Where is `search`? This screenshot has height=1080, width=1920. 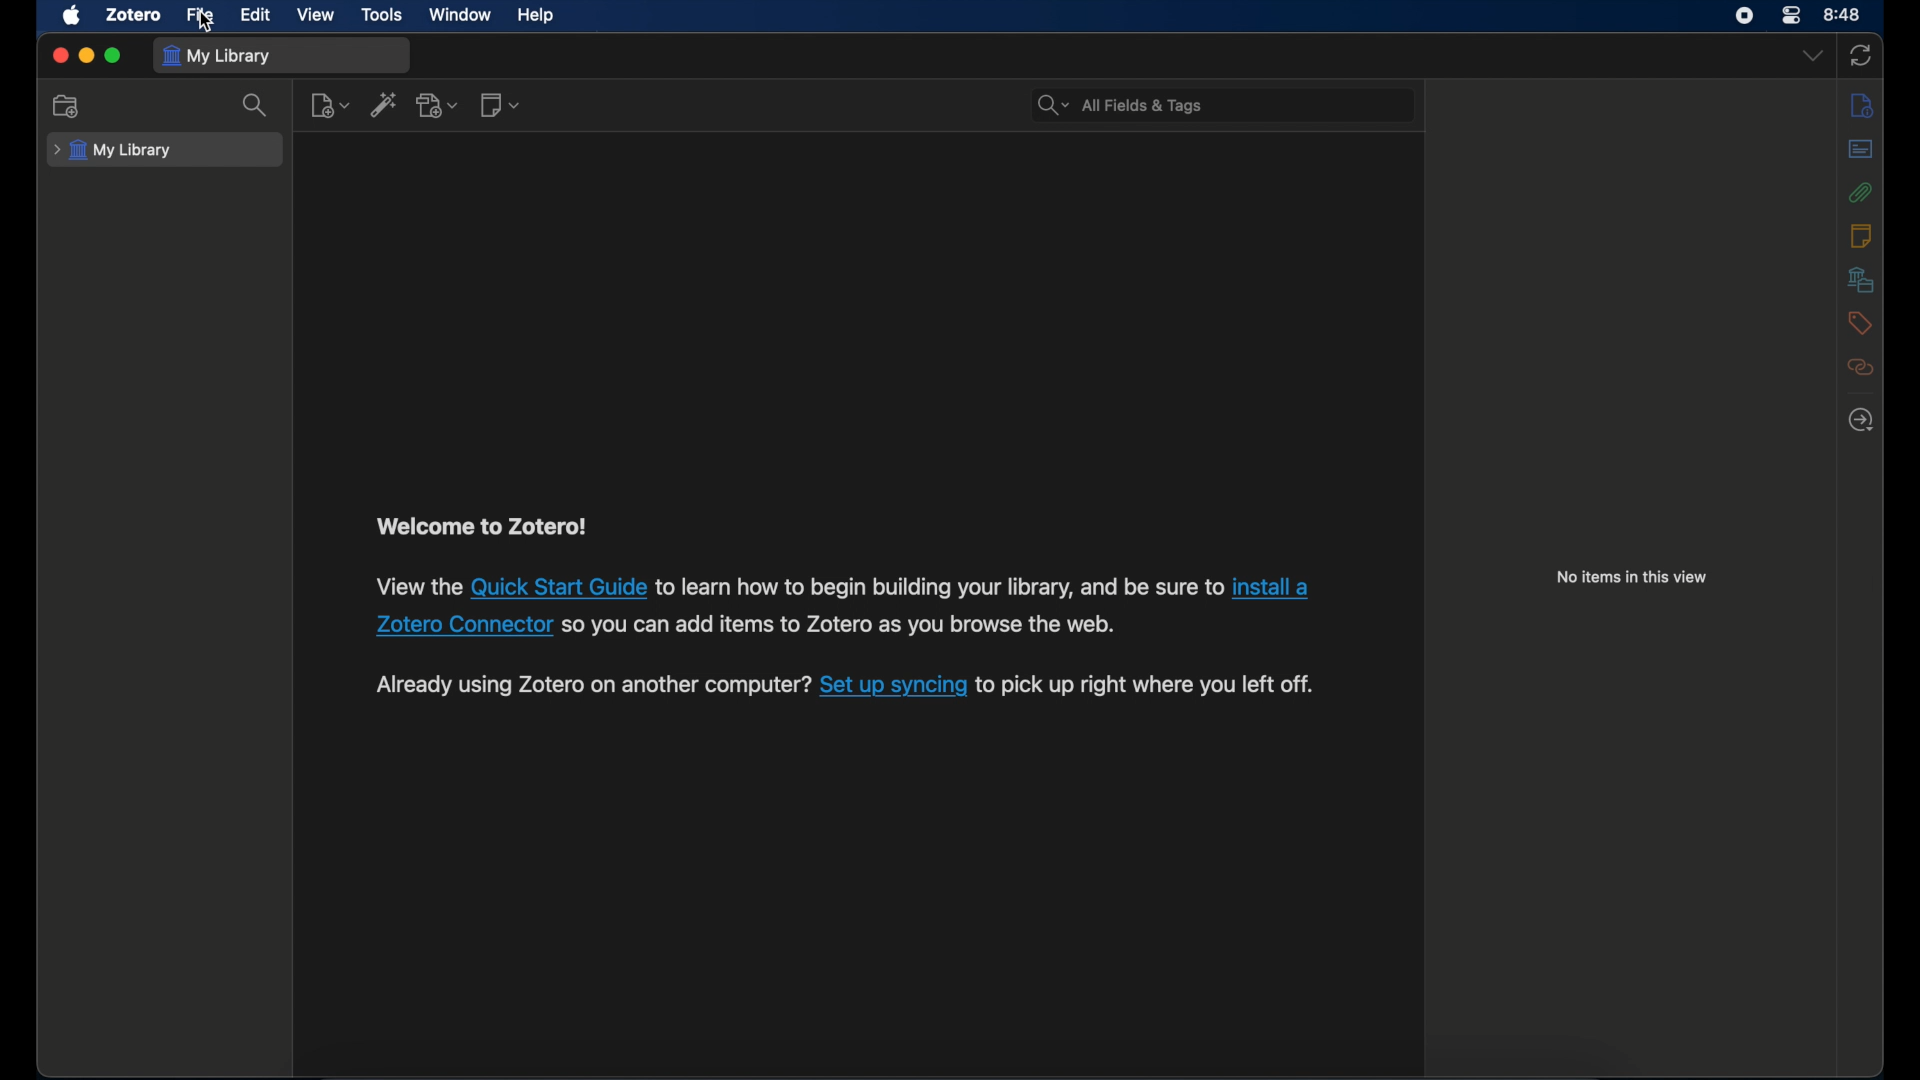
search is located at coordinates (258, 105).